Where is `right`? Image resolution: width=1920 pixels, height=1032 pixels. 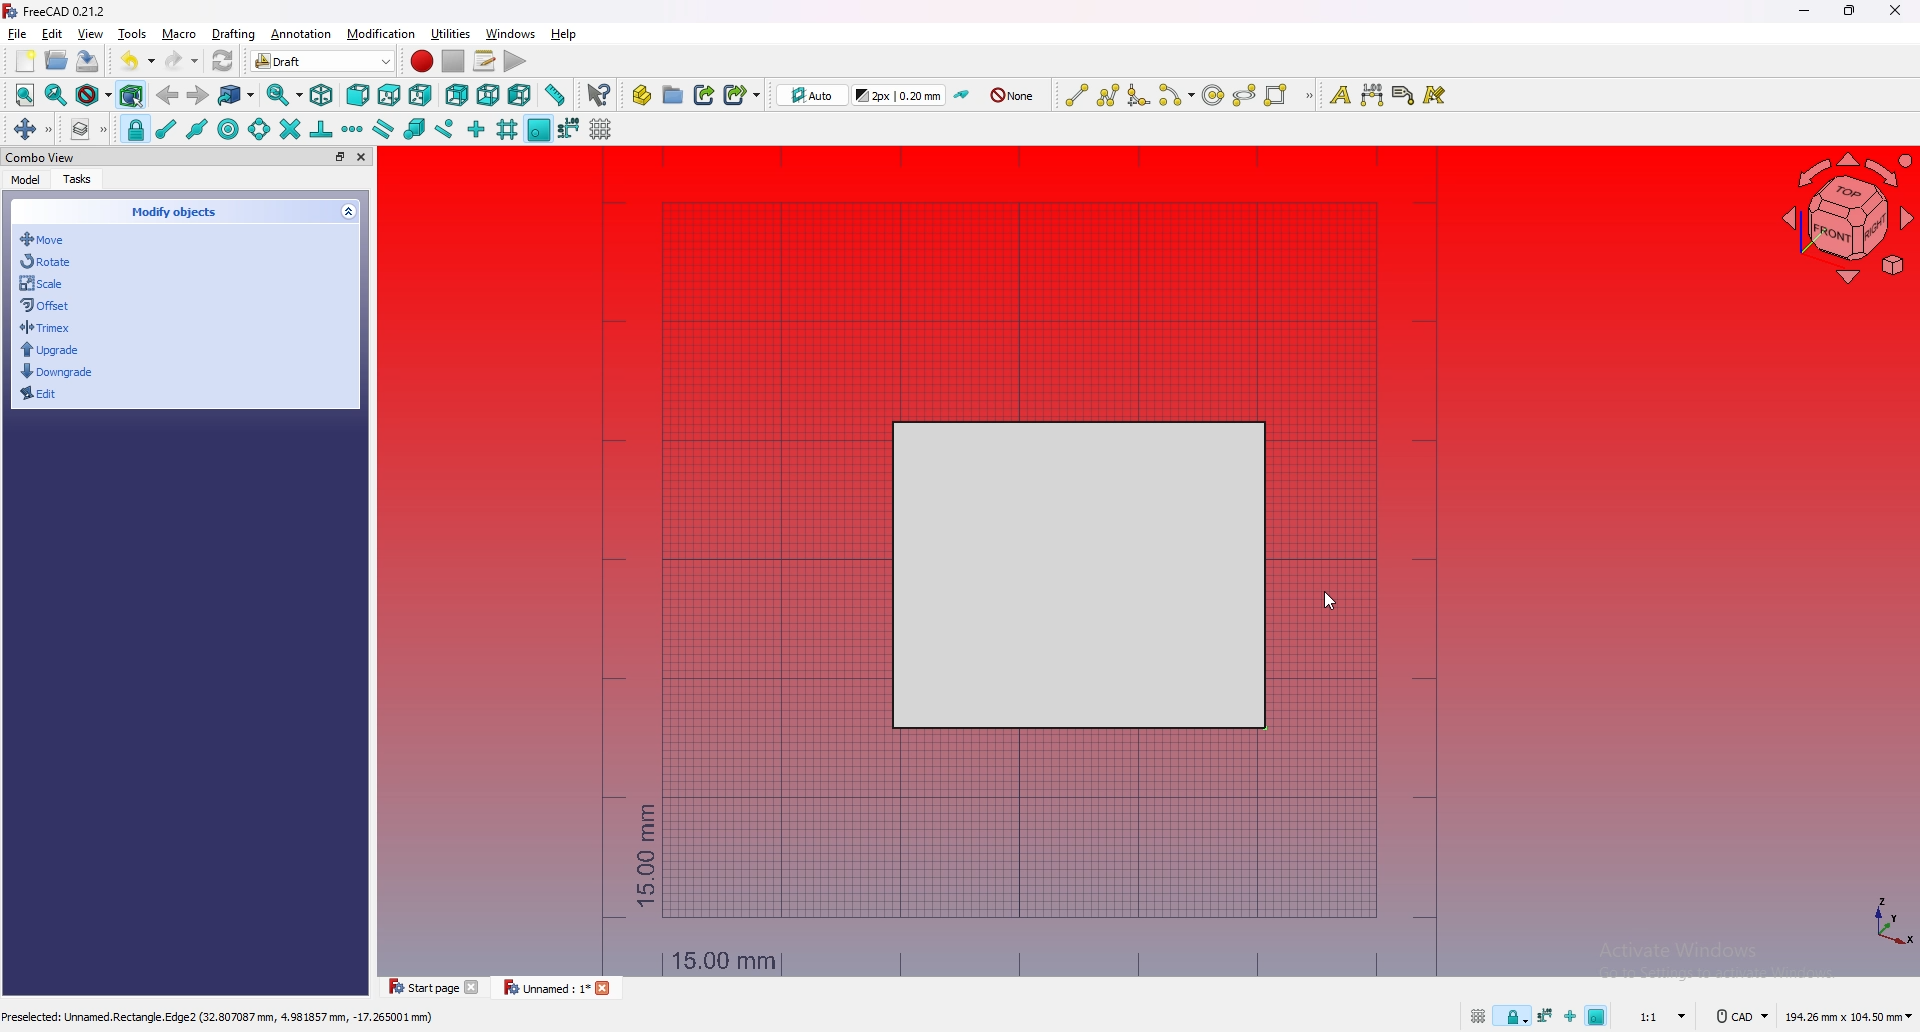
right is located at coordinates (420, 96).